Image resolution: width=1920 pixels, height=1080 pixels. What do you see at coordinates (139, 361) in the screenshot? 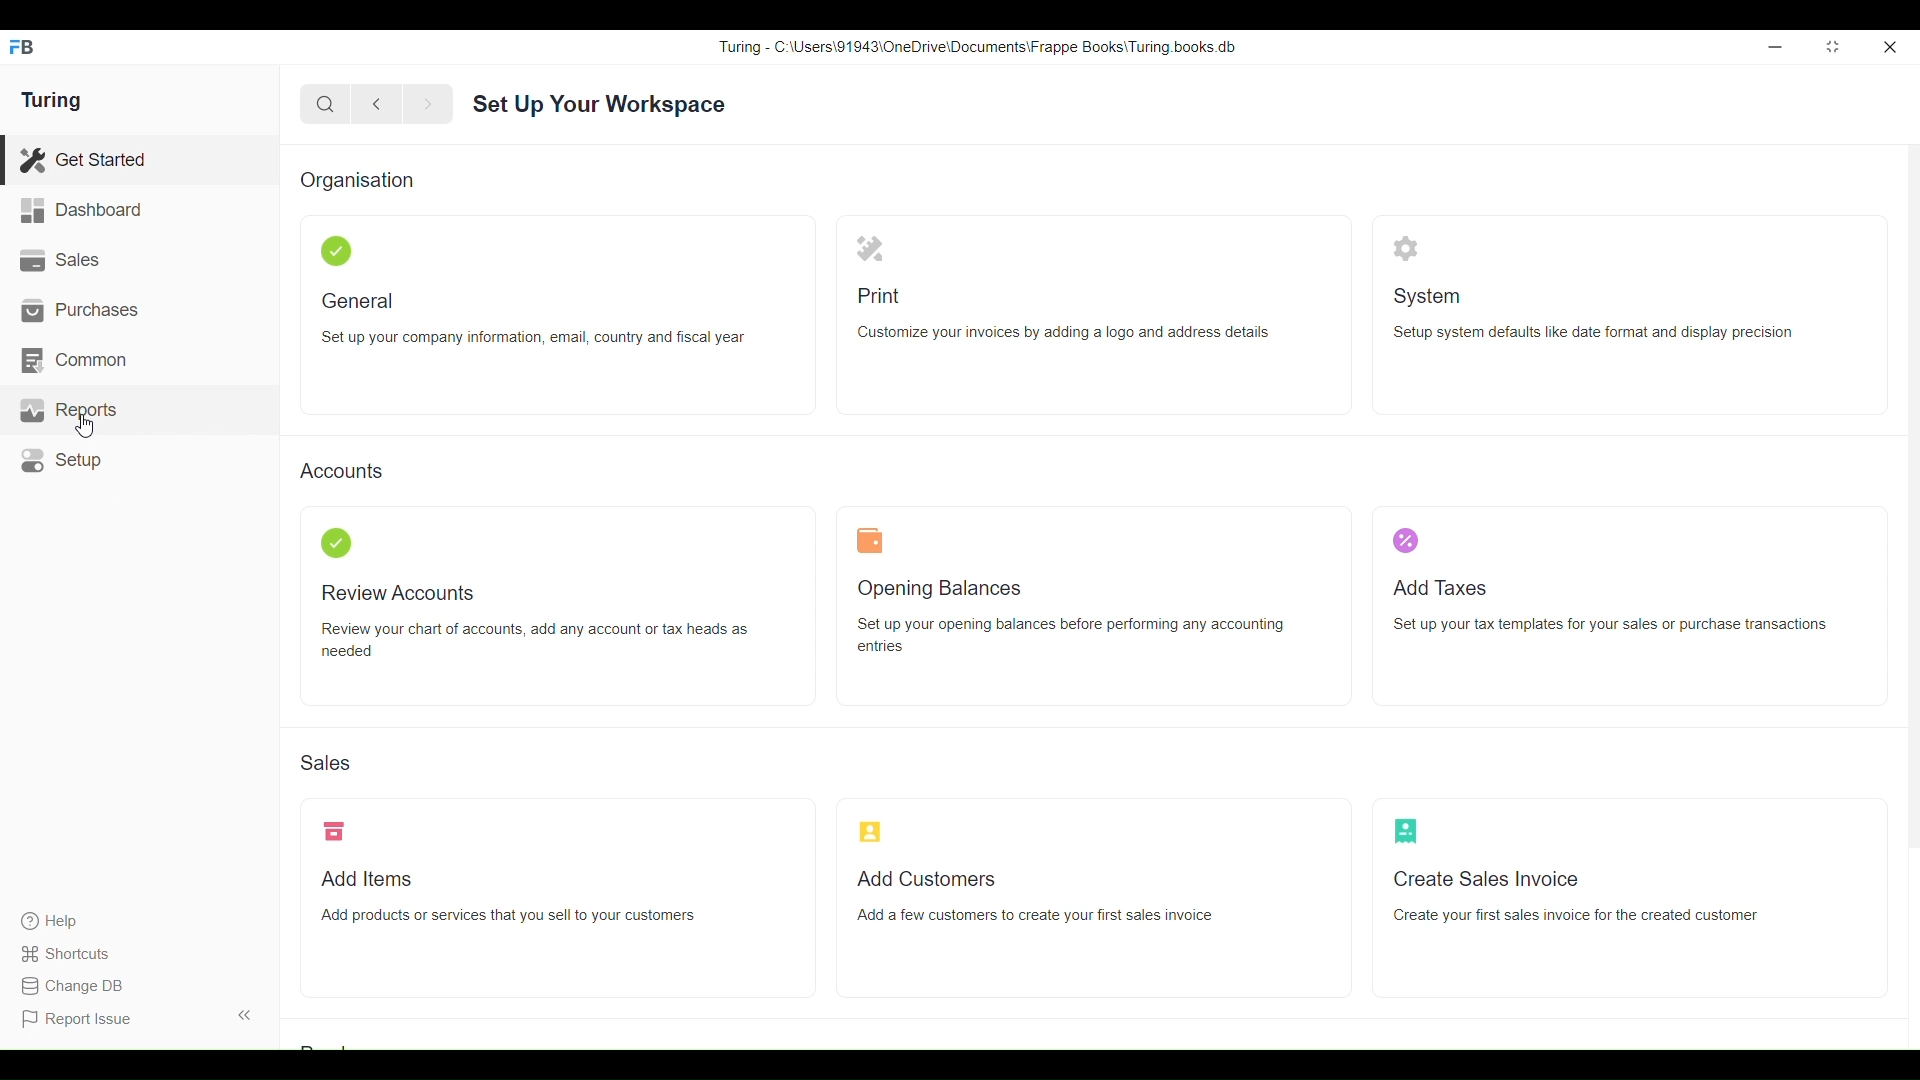
I see `Common` at bounding box center [139, 361].